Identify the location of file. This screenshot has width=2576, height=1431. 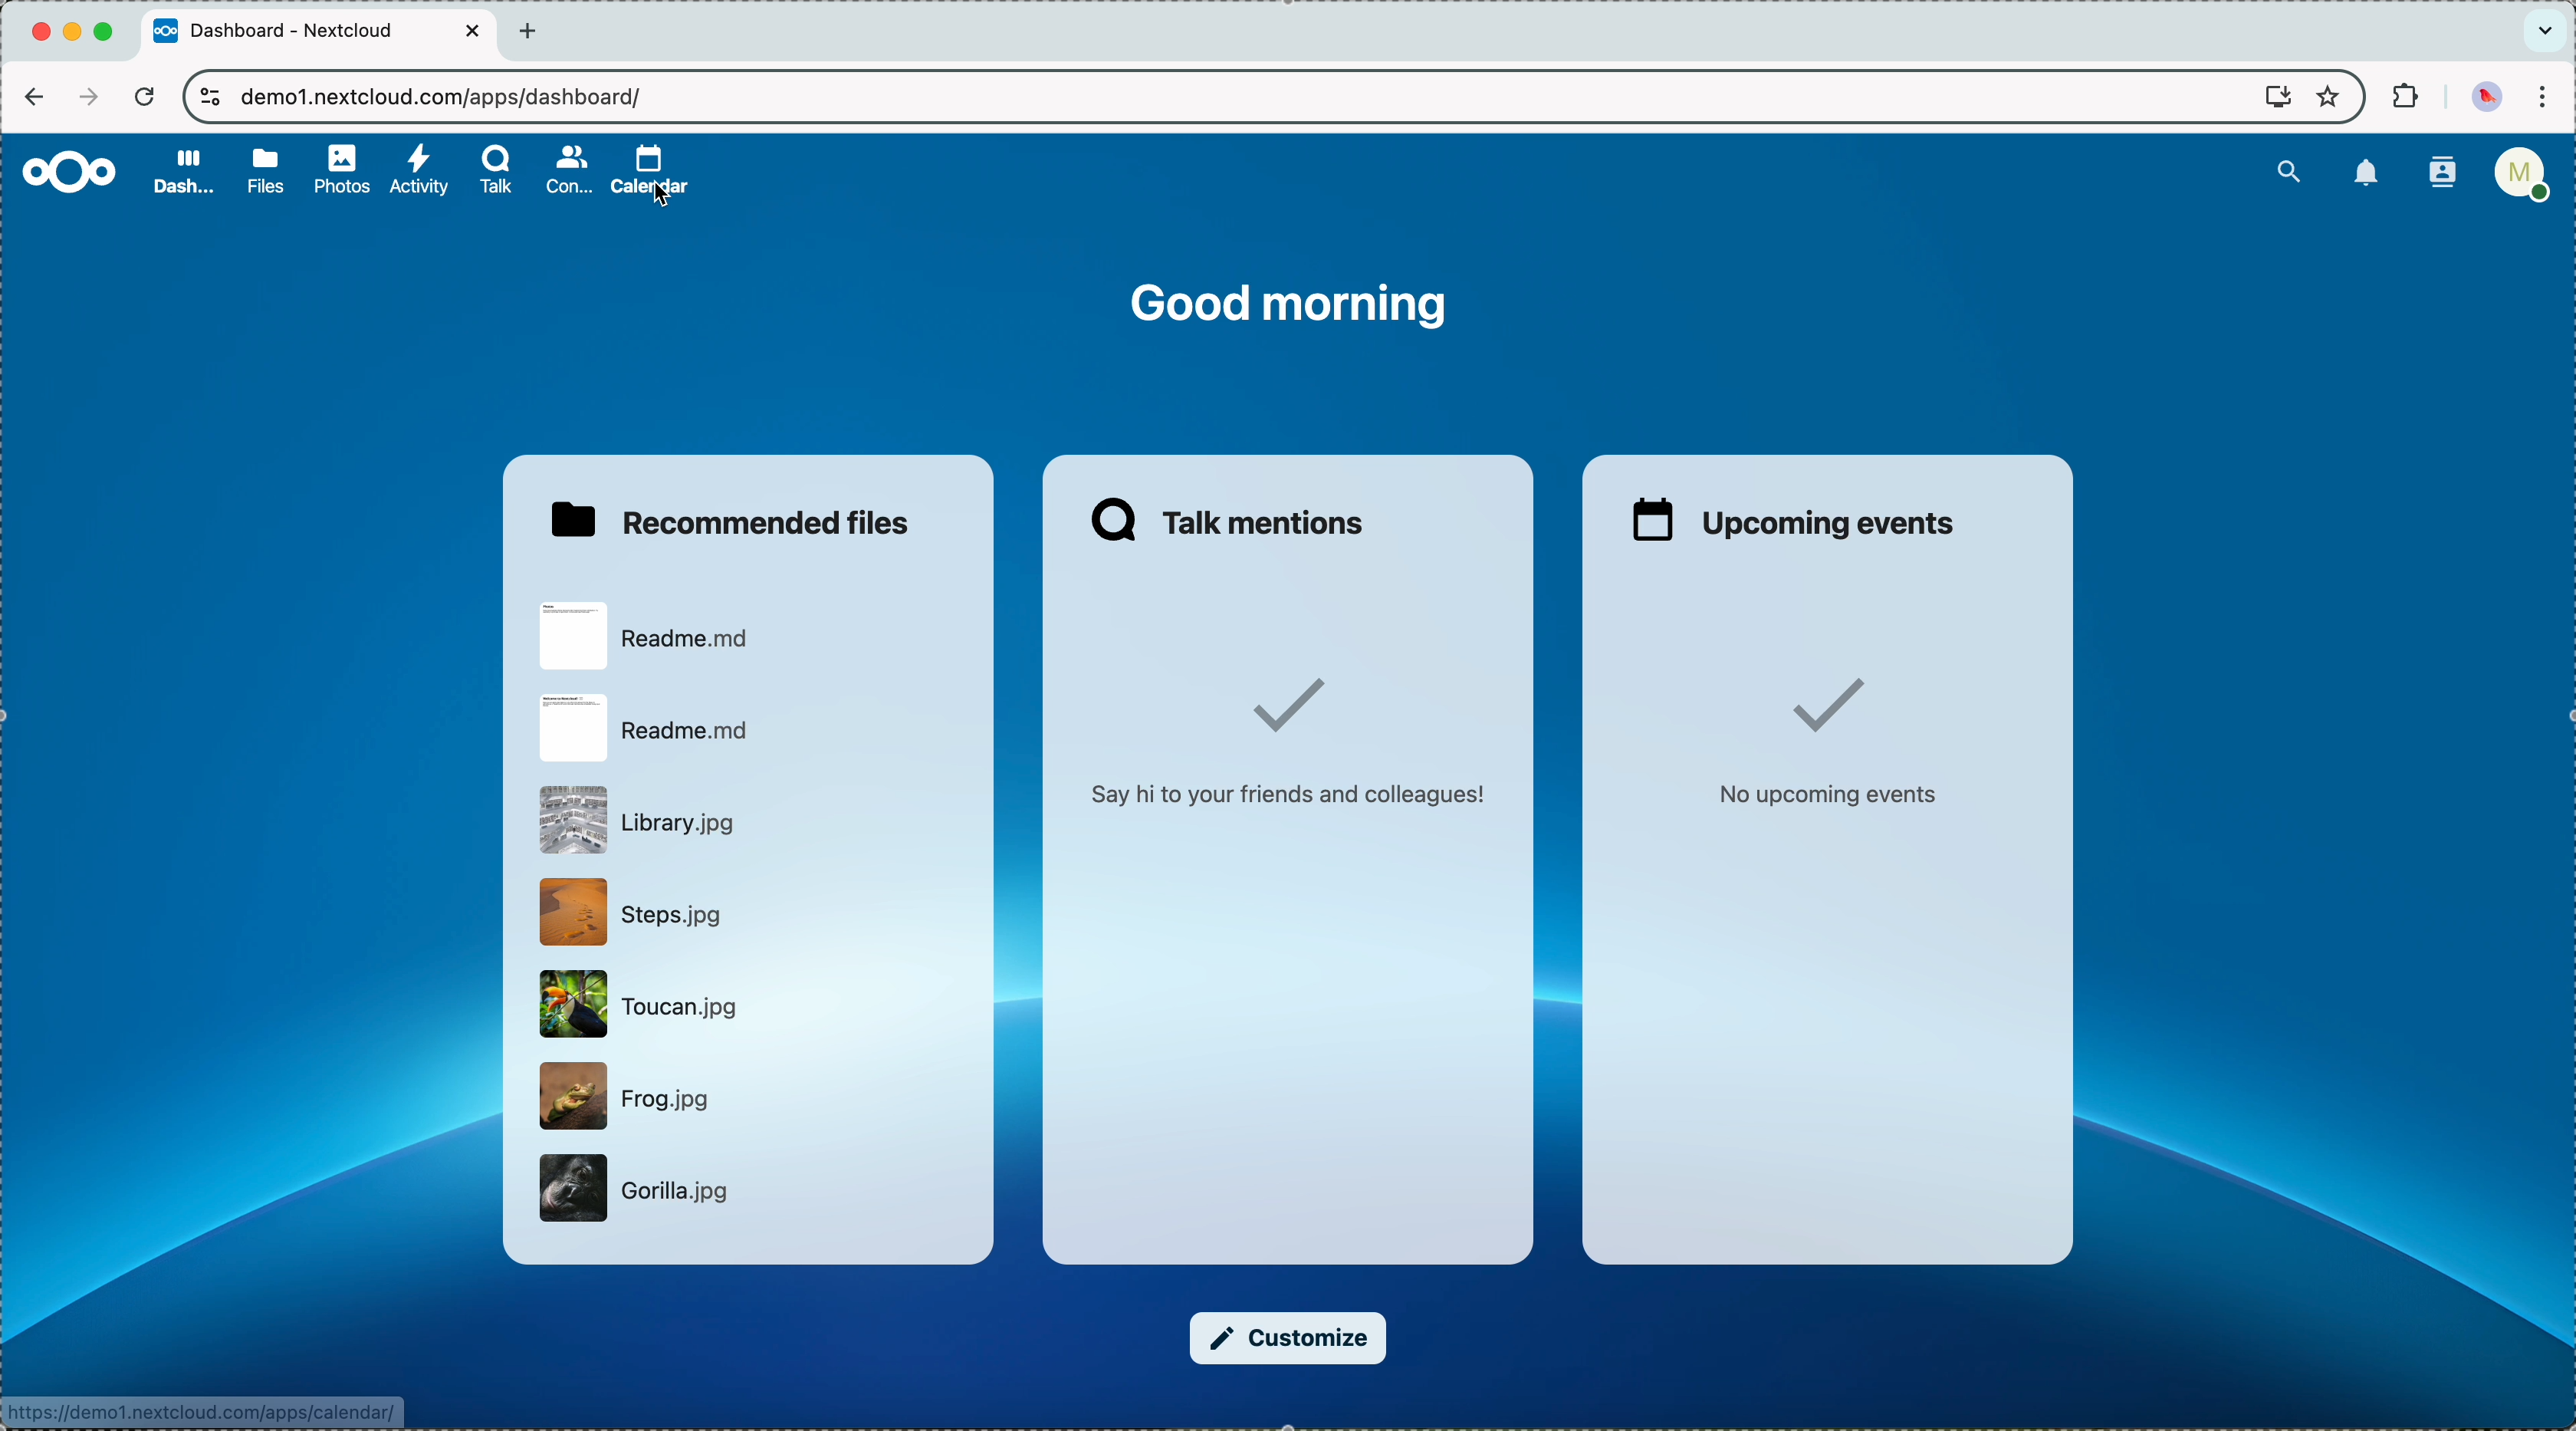
(641, 1192).